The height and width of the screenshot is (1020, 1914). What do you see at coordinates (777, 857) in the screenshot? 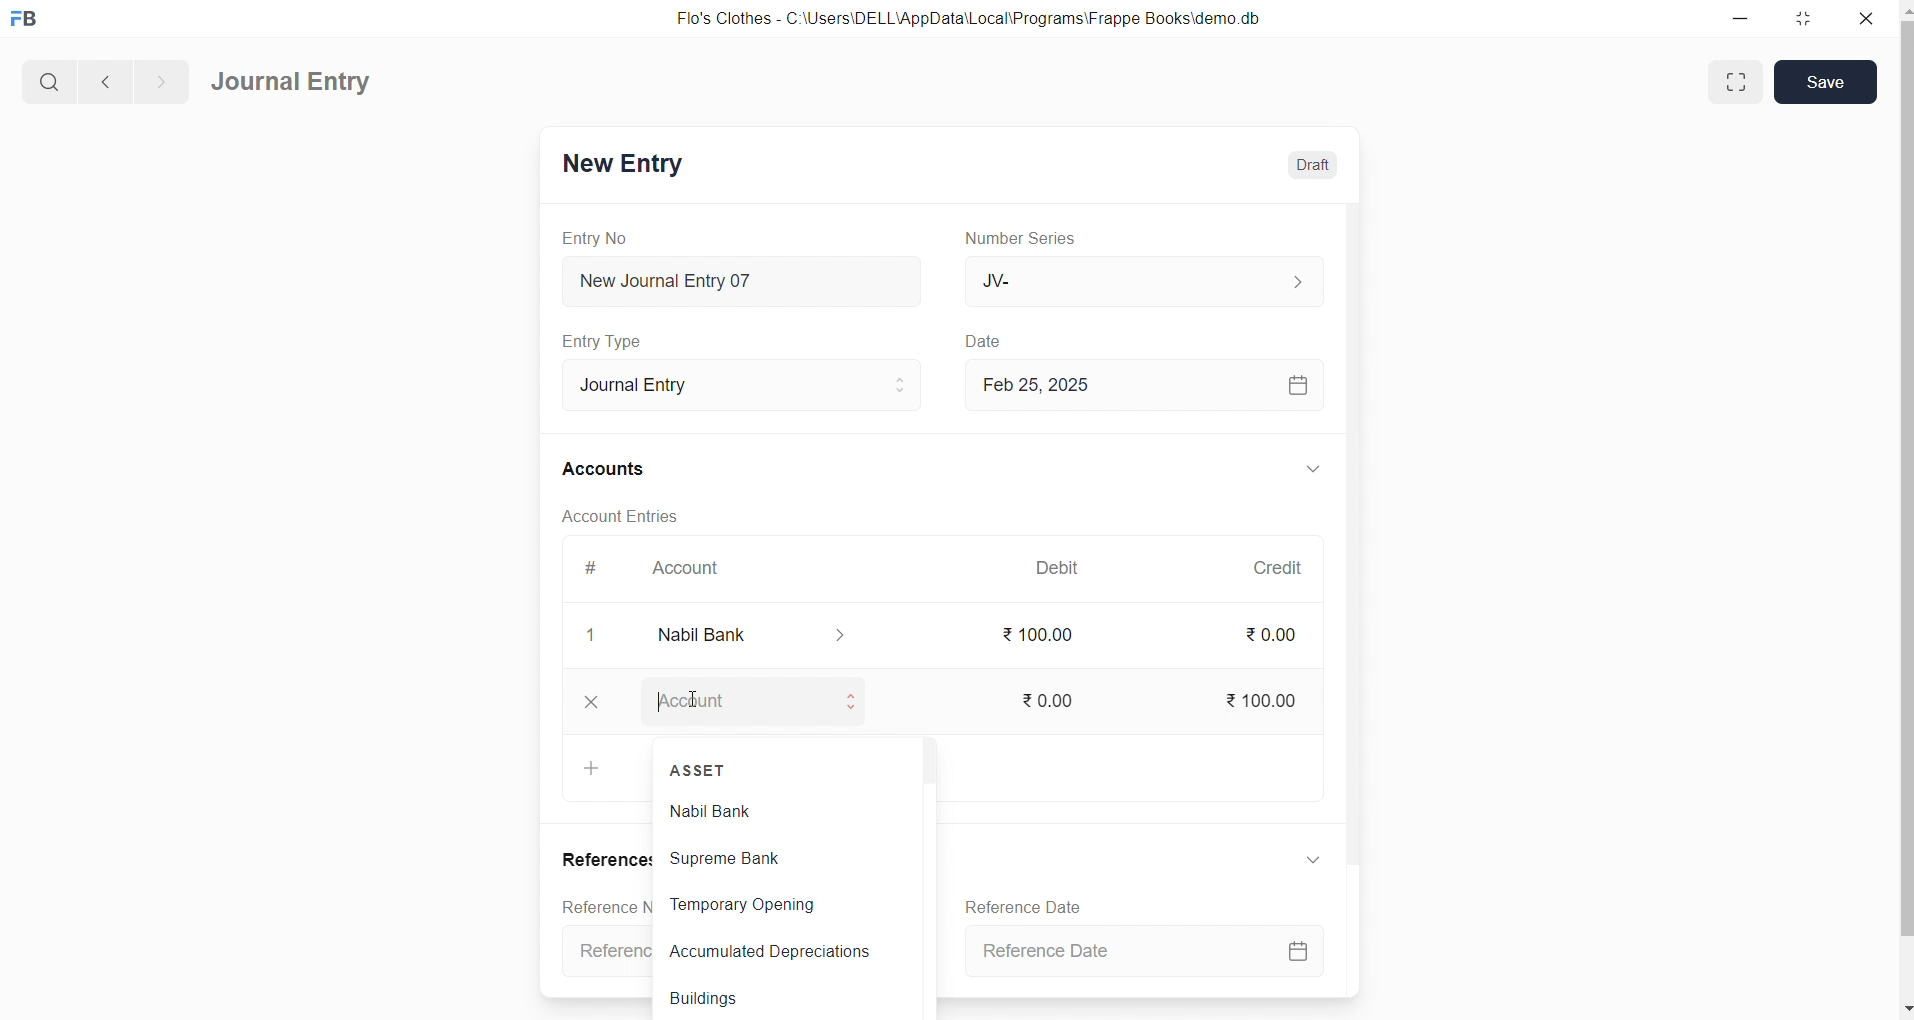
I see `supreme Bank` at bounding box center [777, 857].